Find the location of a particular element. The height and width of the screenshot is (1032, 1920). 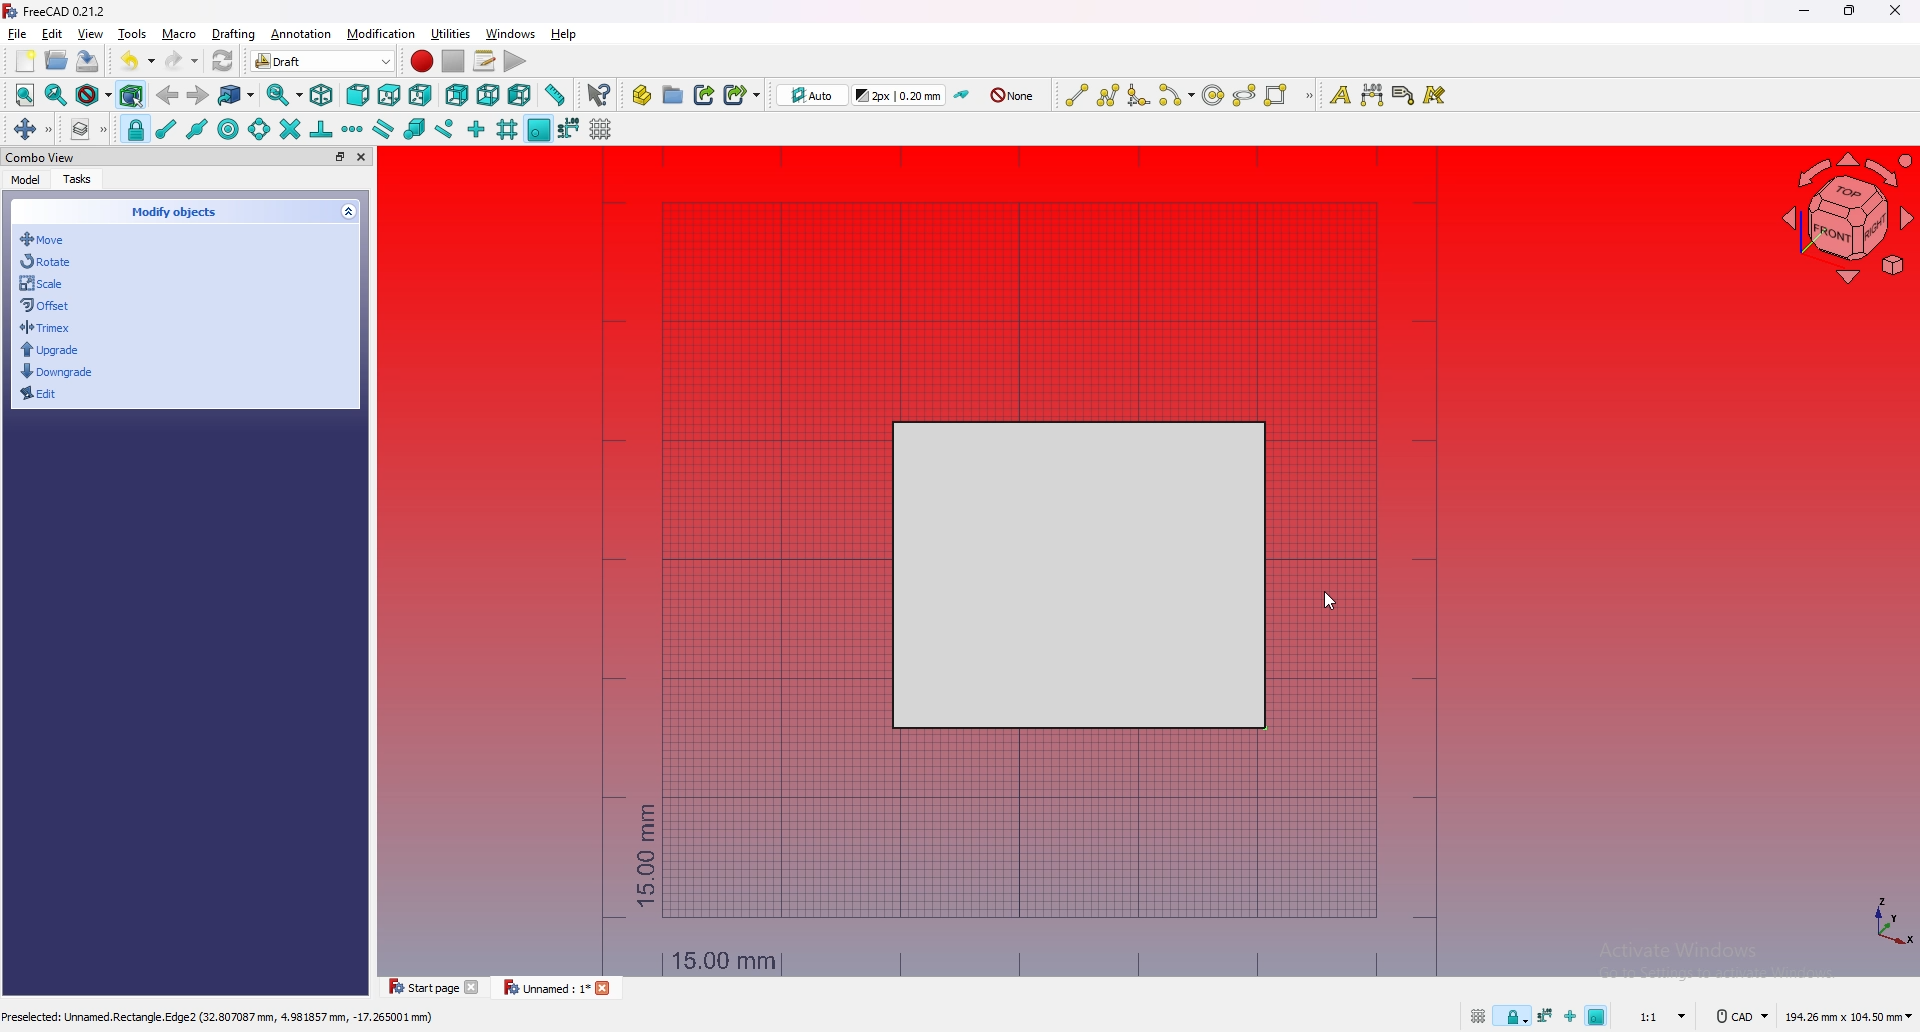

194.26 mm x 104.50 mm is located at coordinates (1848, 1017).